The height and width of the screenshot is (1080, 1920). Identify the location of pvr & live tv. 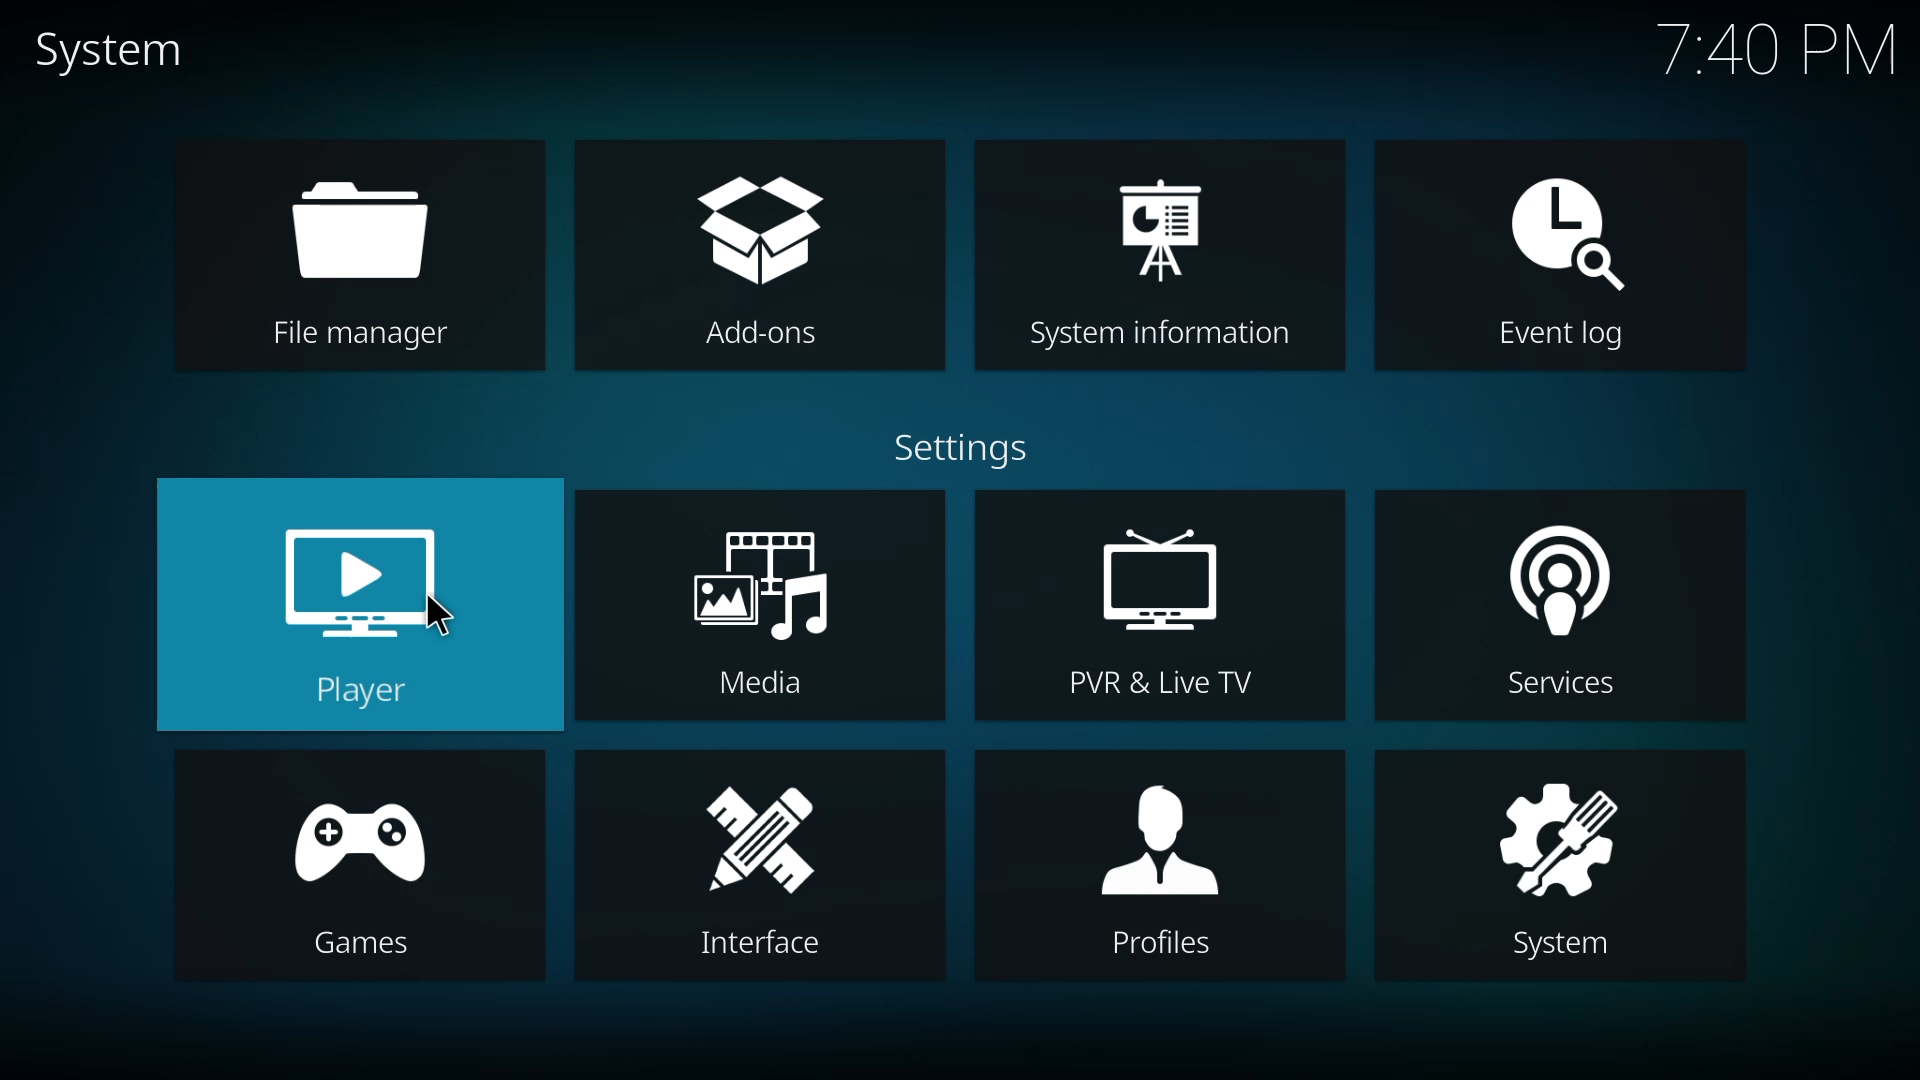
(1153, 611).